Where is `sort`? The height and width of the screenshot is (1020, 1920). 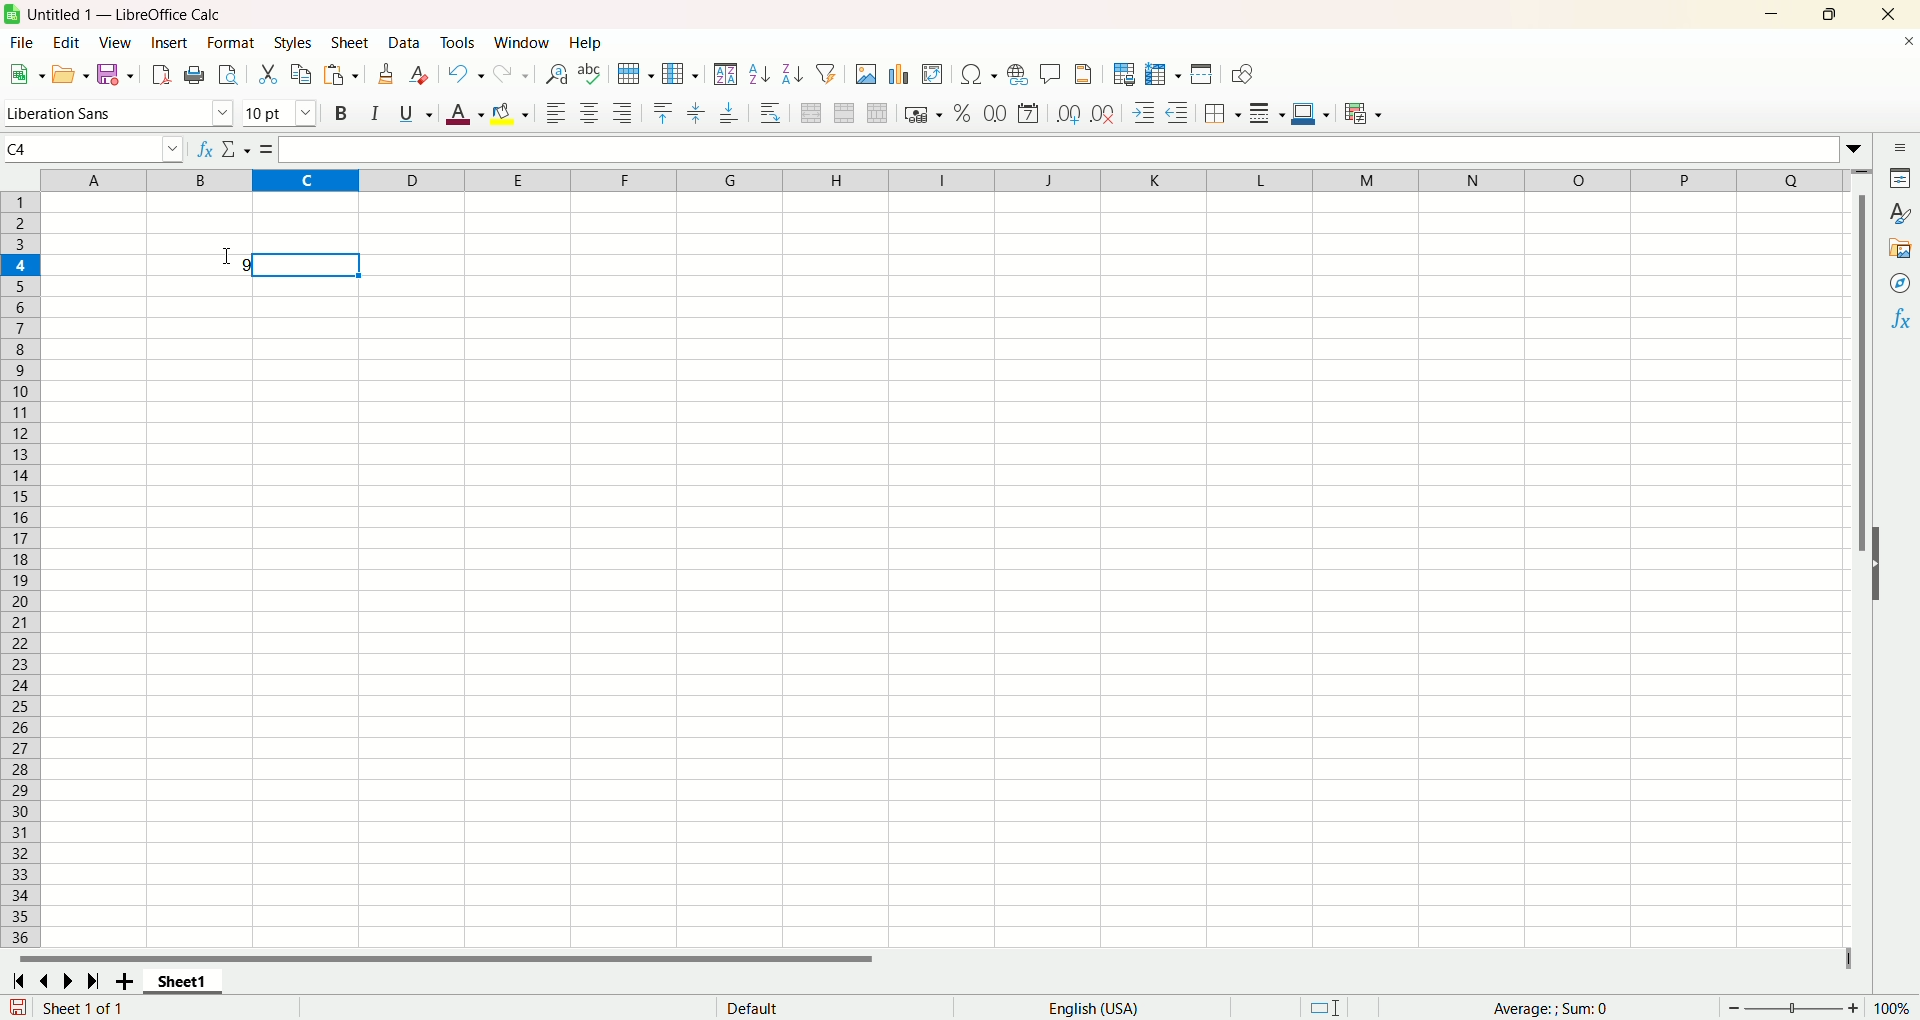 sort is located at coordinates (725, 74).